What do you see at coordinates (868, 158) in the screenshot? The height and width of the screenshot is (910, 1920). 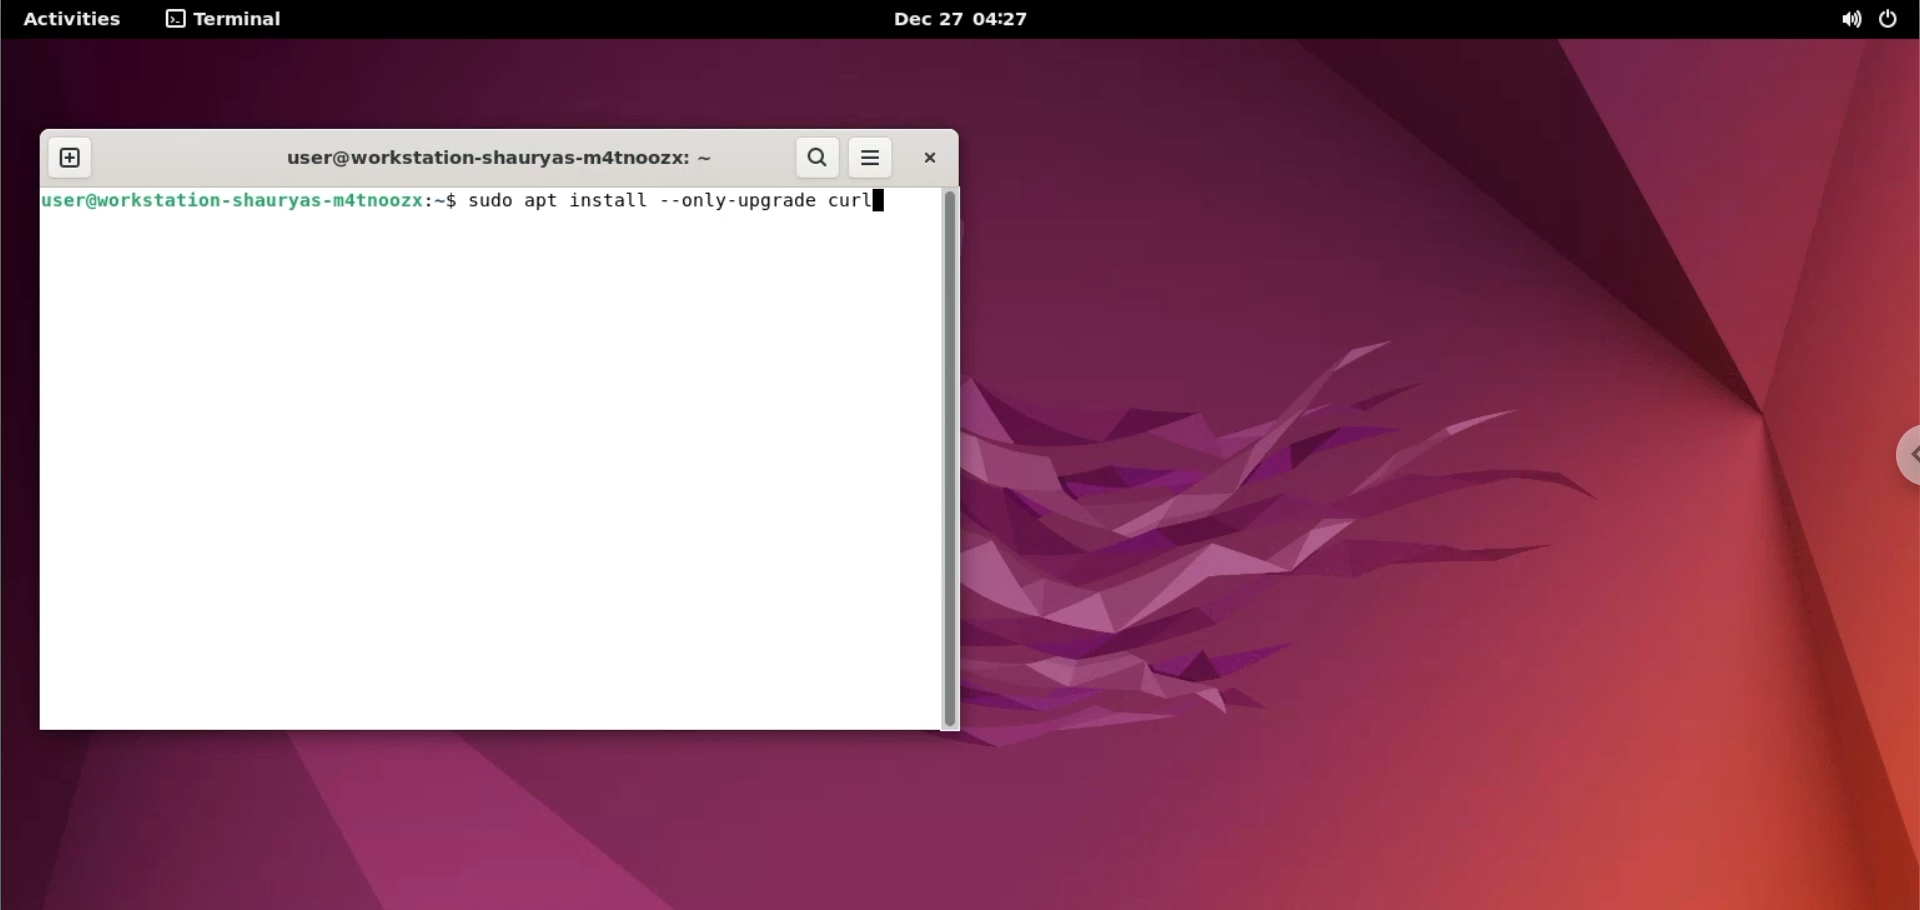 I see `more options` at bounding box center [868, 158].